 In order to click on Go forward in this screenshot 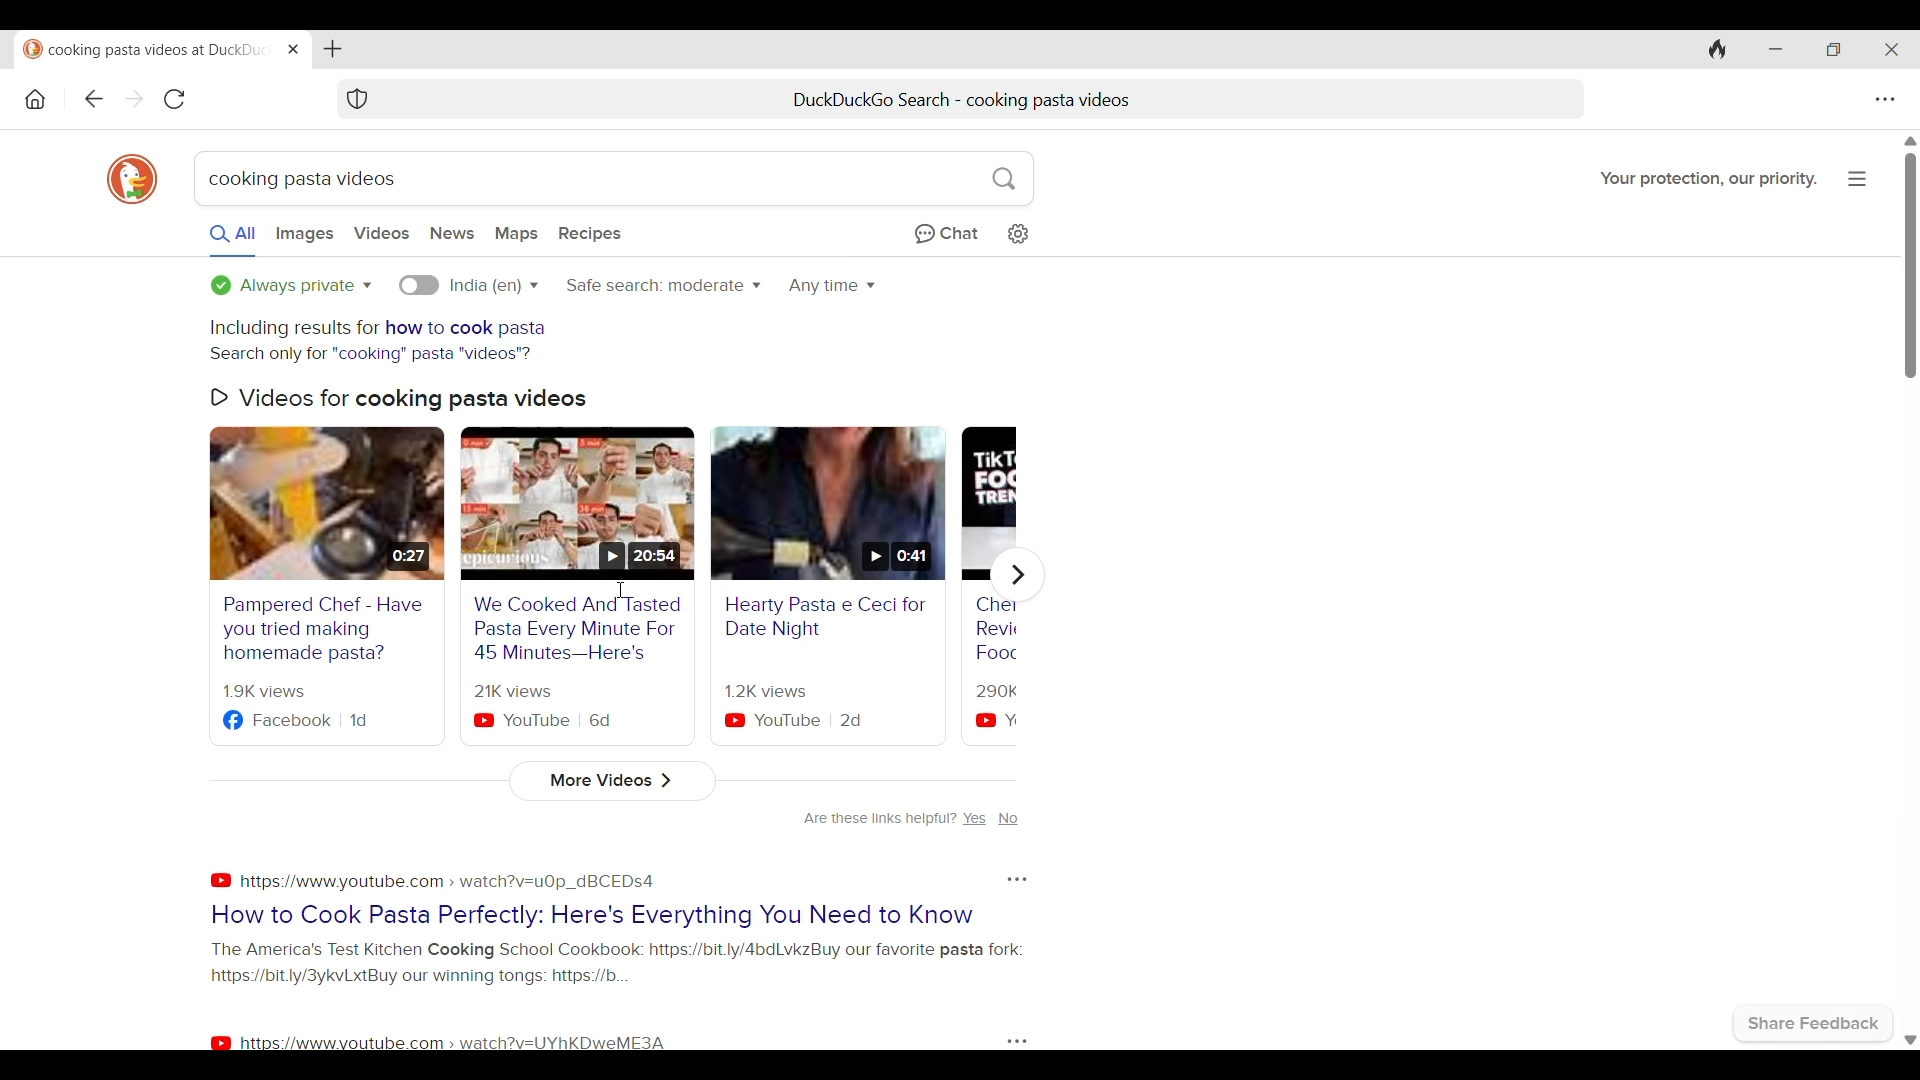, I will do `click(134, 100)`.